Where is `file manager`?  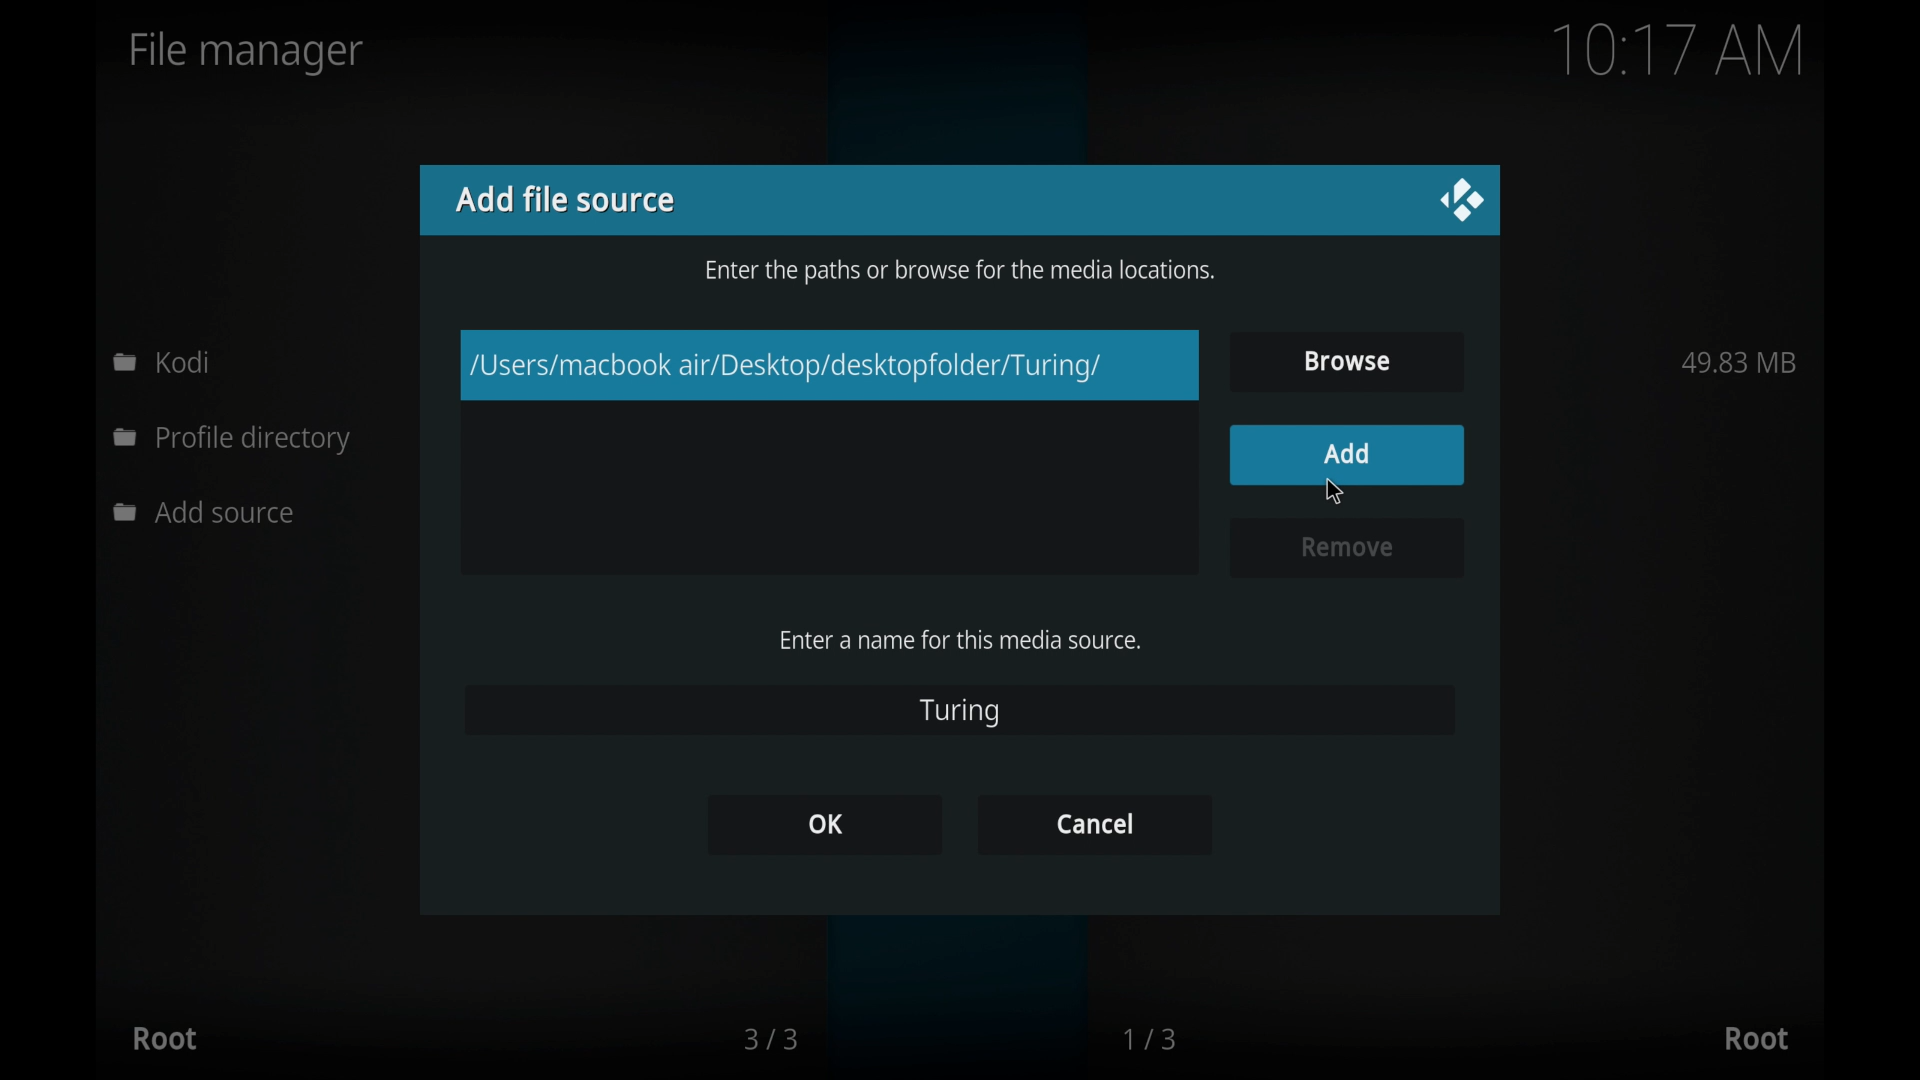 file manager is located at coordinates (247, 53).